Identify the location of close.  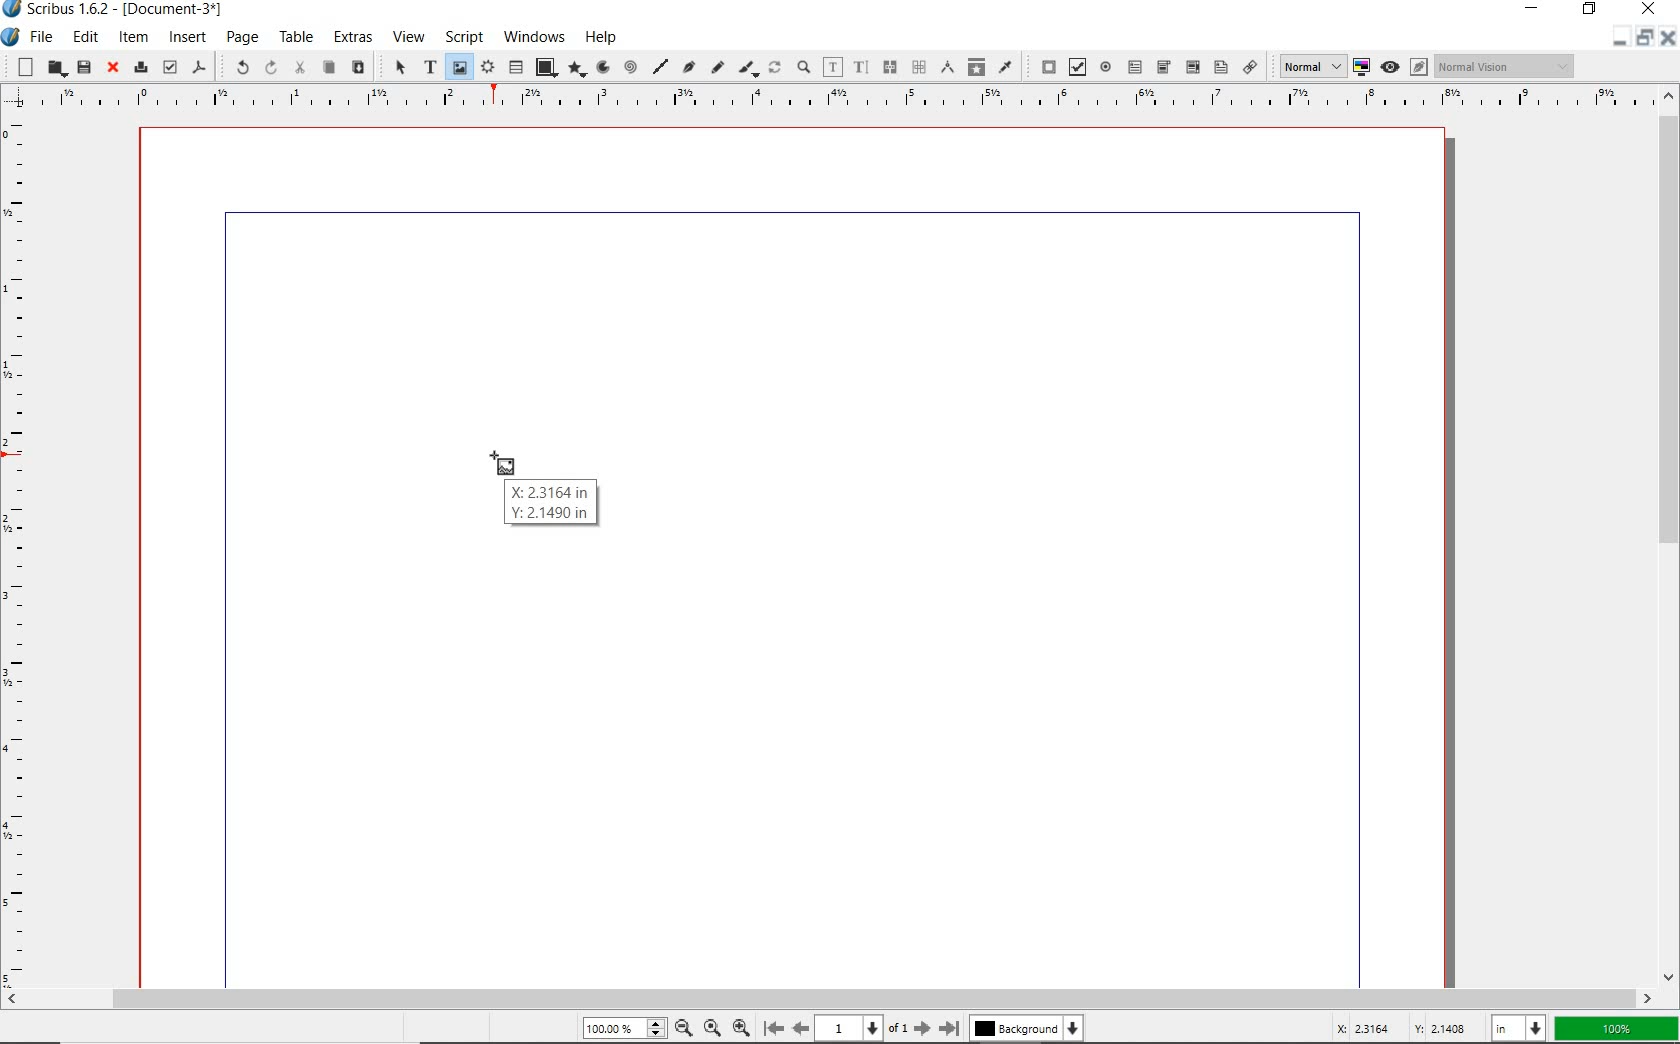
(1668, 37).